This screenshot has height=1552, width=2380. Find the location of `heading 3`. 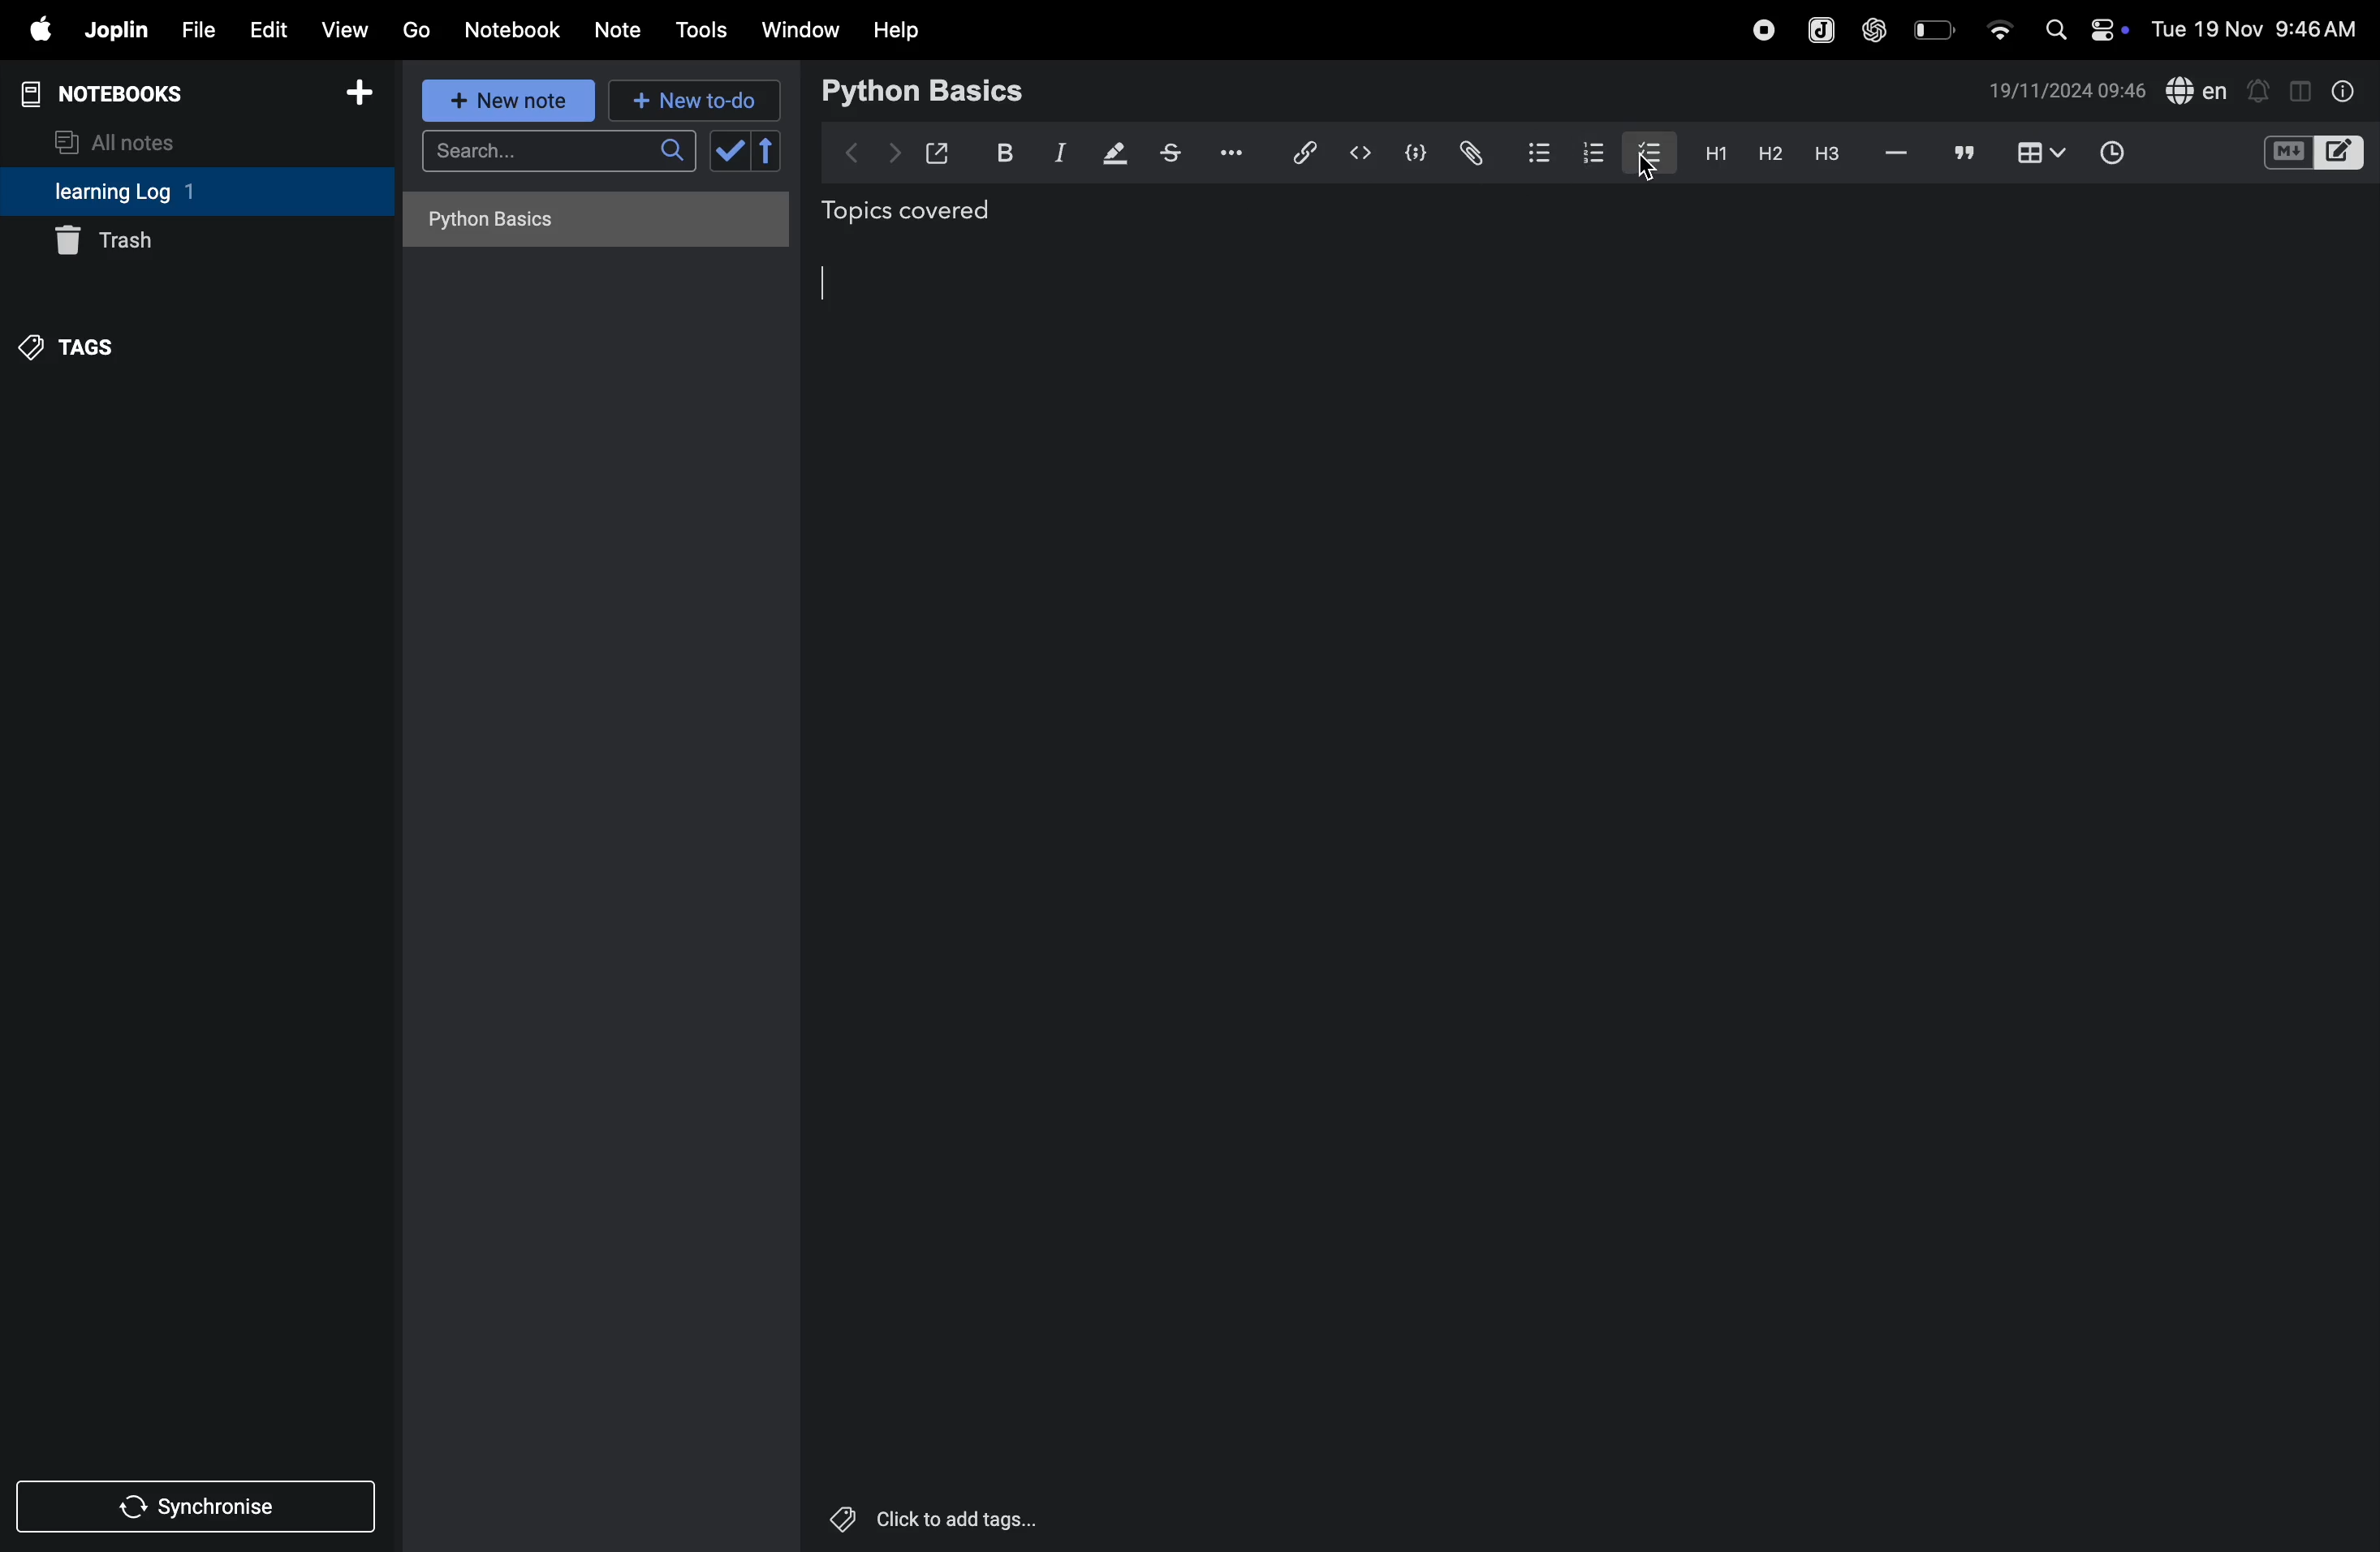

heading 3 is located at coordinates (1827, 154).